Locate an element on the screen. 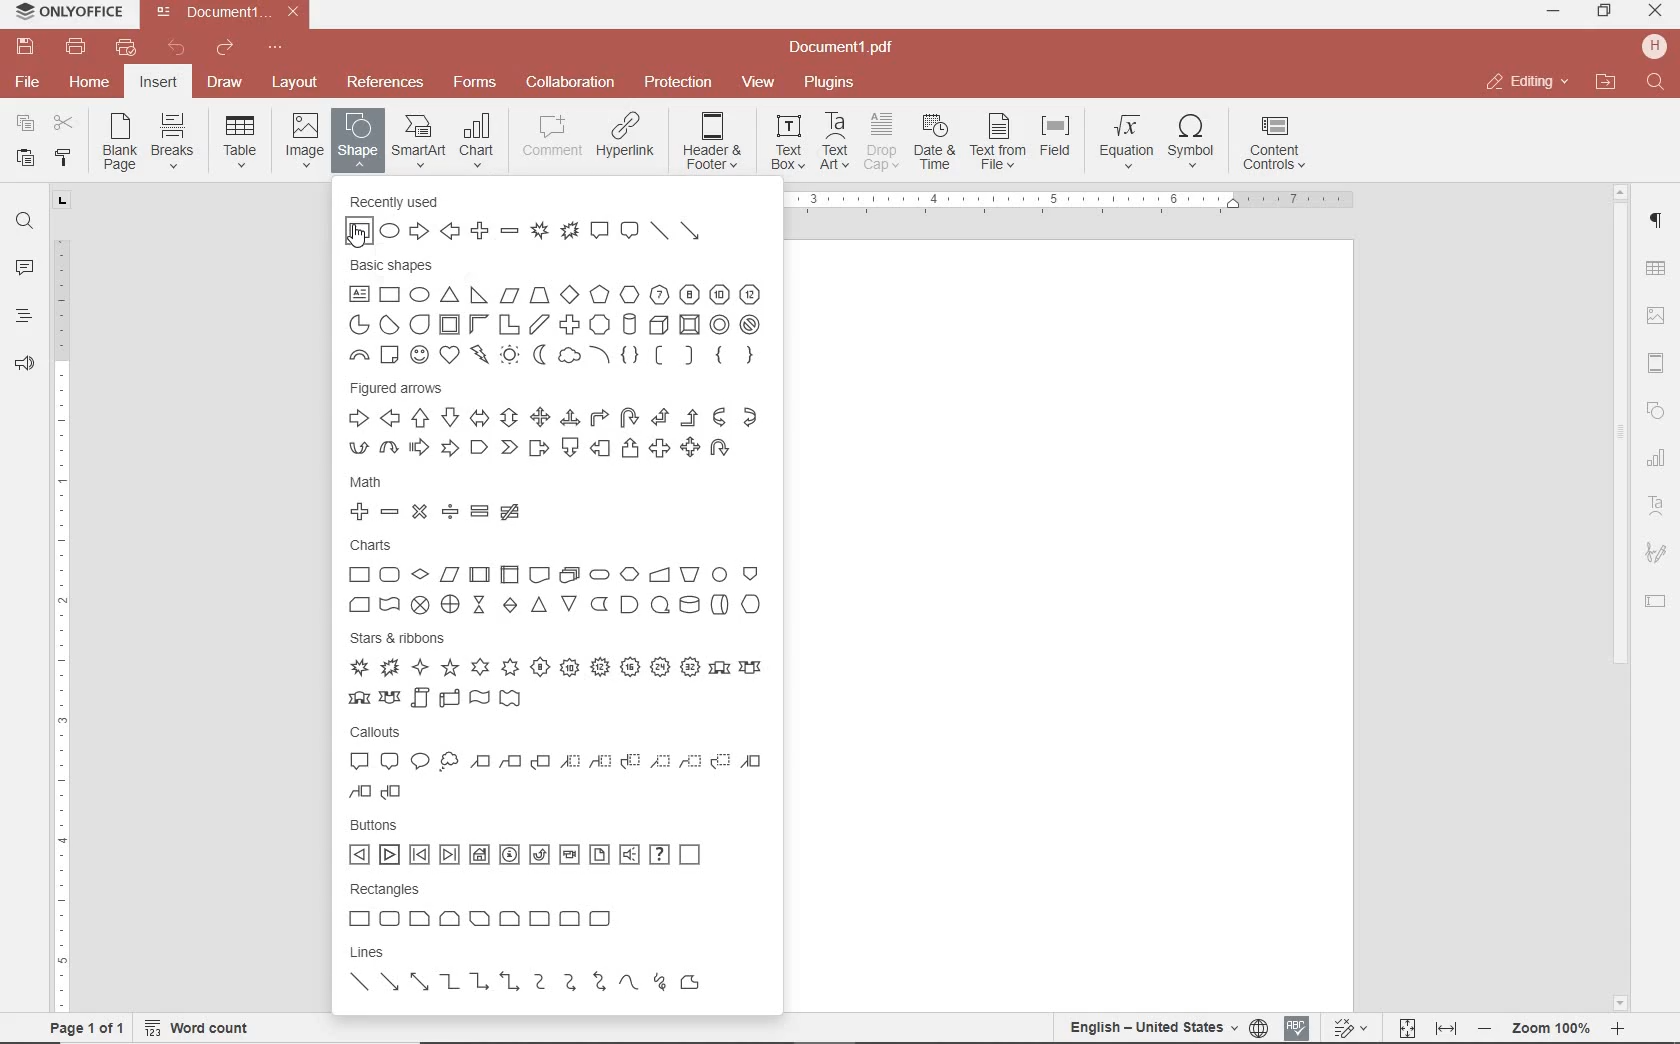 The height and width of the screenshot is (1044, 1680). copy style is located at coordinates (61, 156).